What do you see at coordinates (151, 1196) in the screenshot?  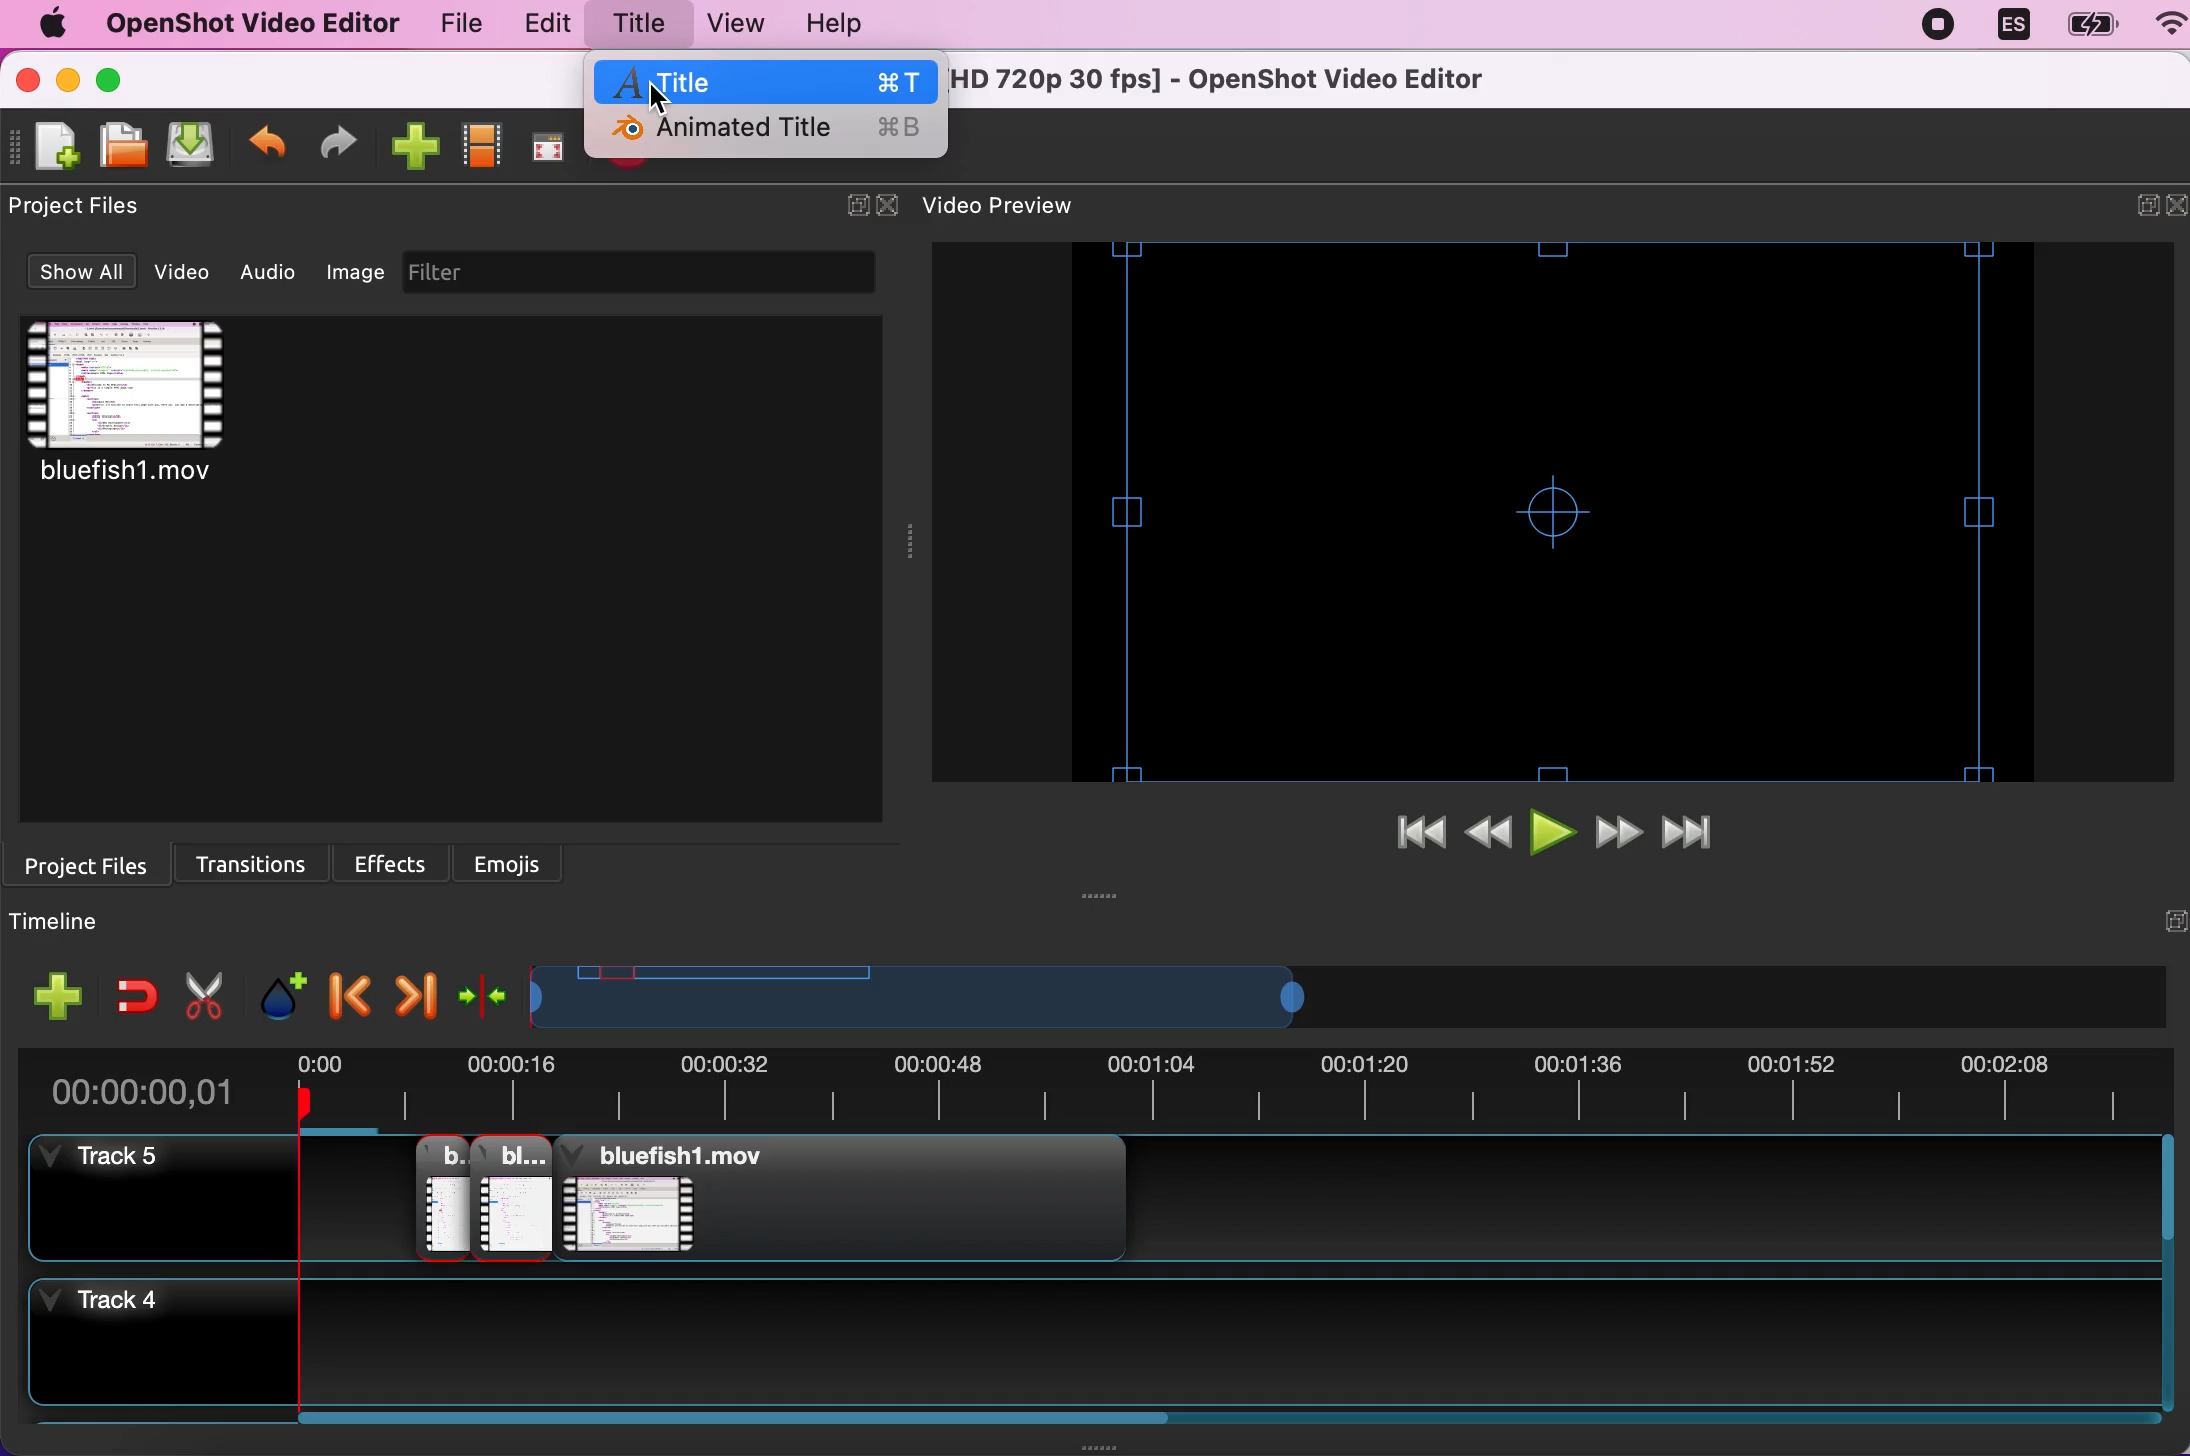 I see `track 5` at bounding box center [151, 1196].